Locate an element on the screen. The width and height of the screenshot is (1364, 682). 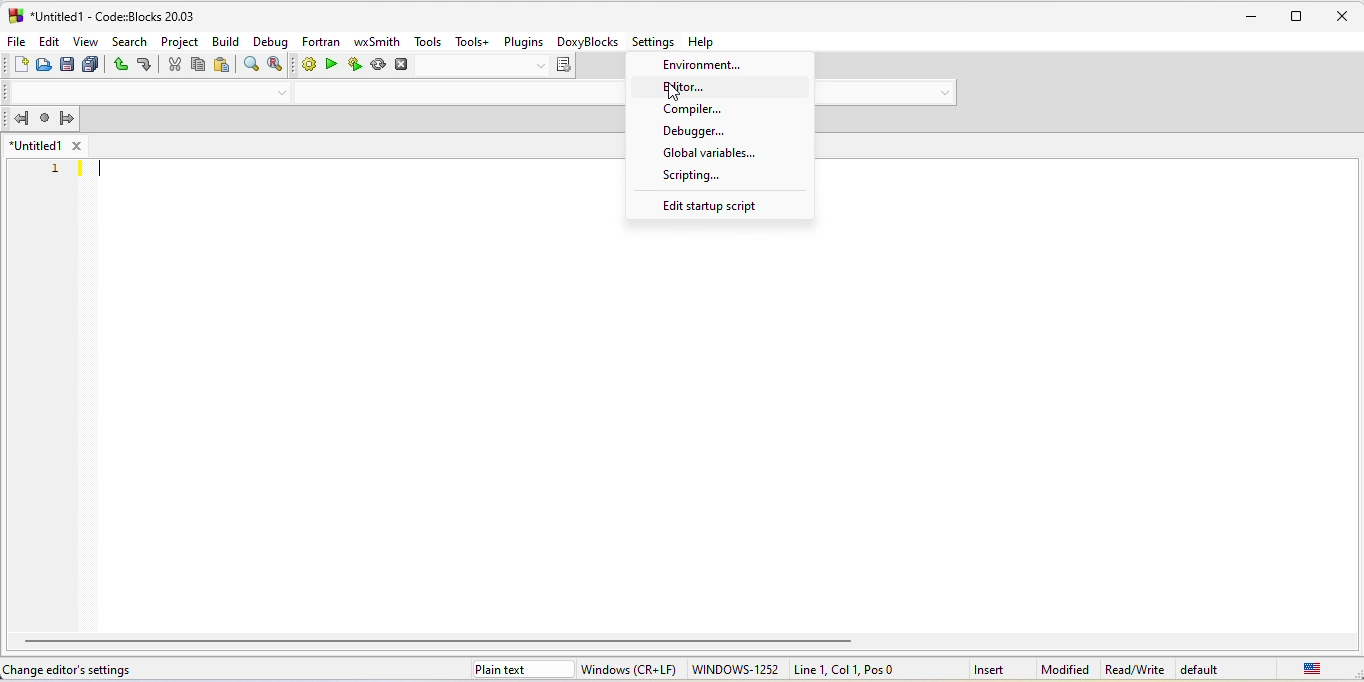
new is located at coordinates (21, 65).